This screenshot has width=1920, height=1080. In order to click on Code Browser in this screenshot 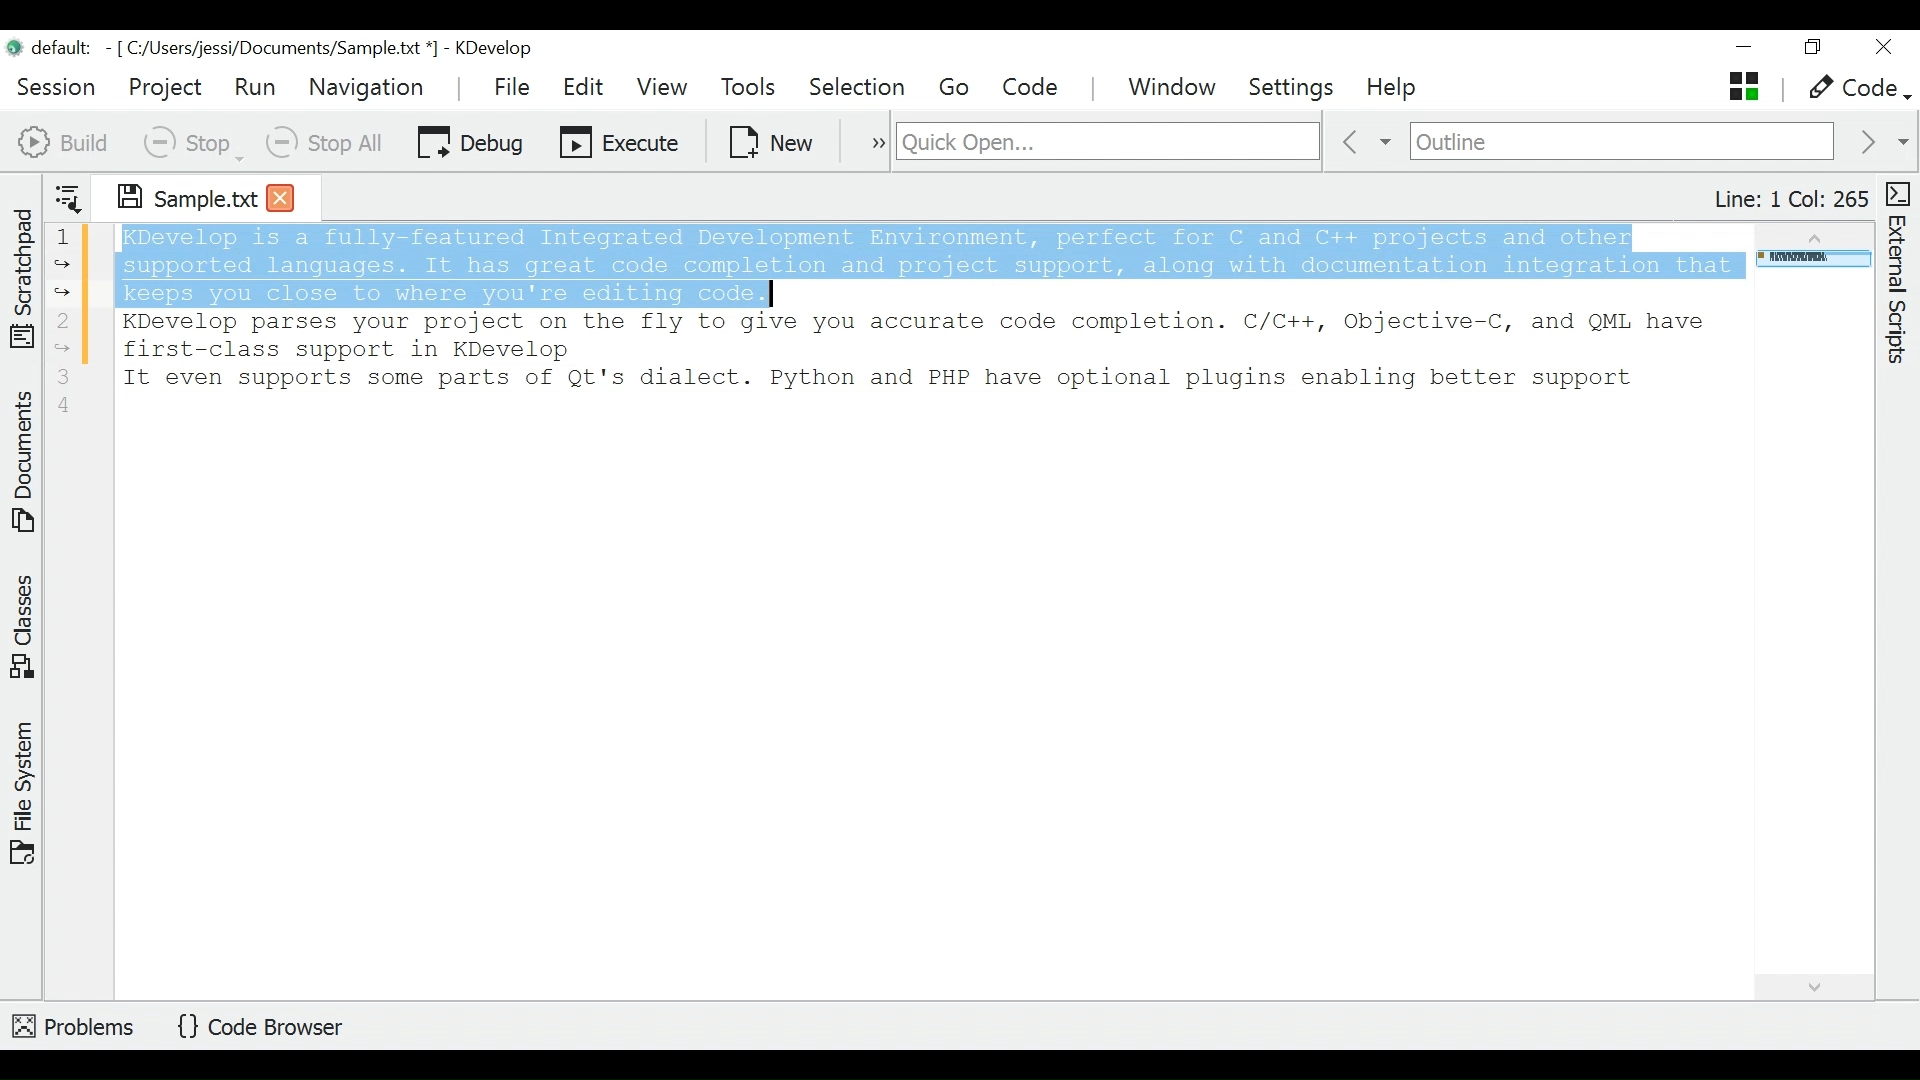, I will do `click(267, 1028)`.